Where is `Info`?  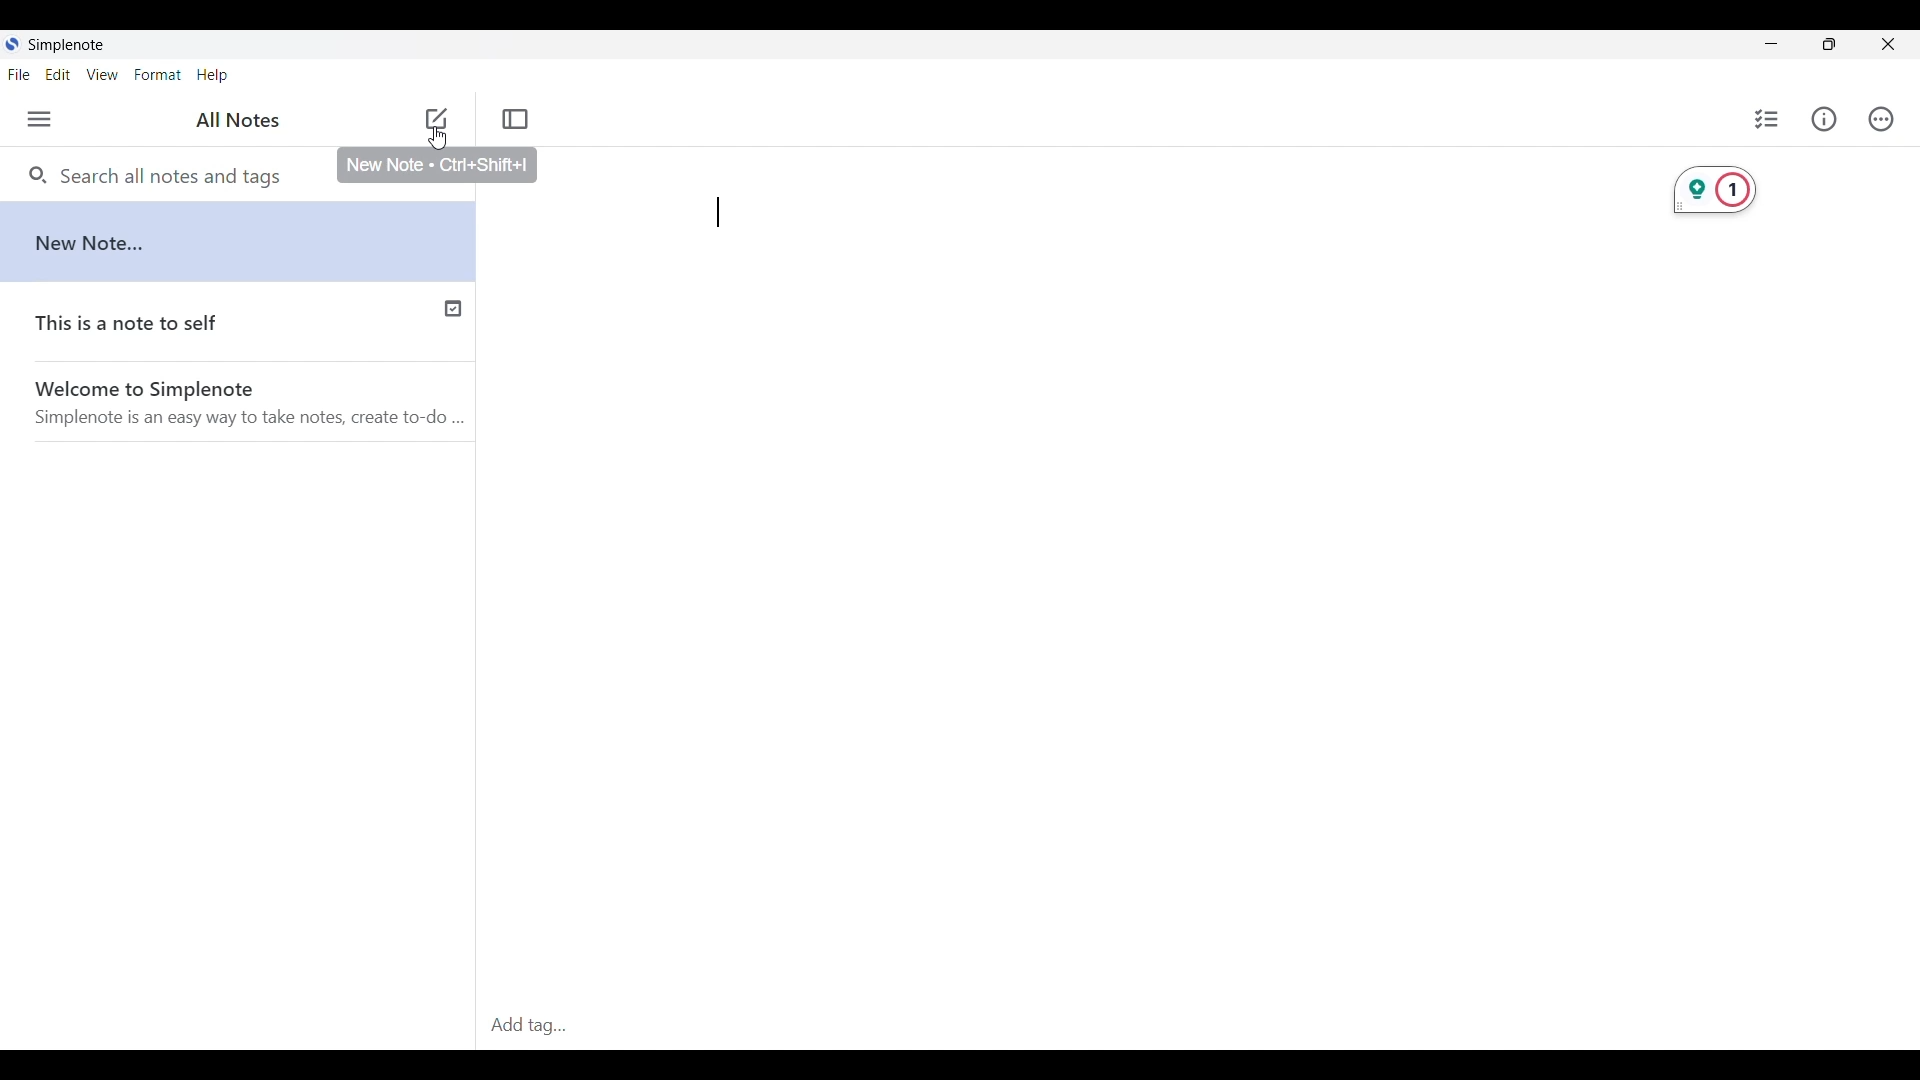
Info is located at coordinates (1824, 118).